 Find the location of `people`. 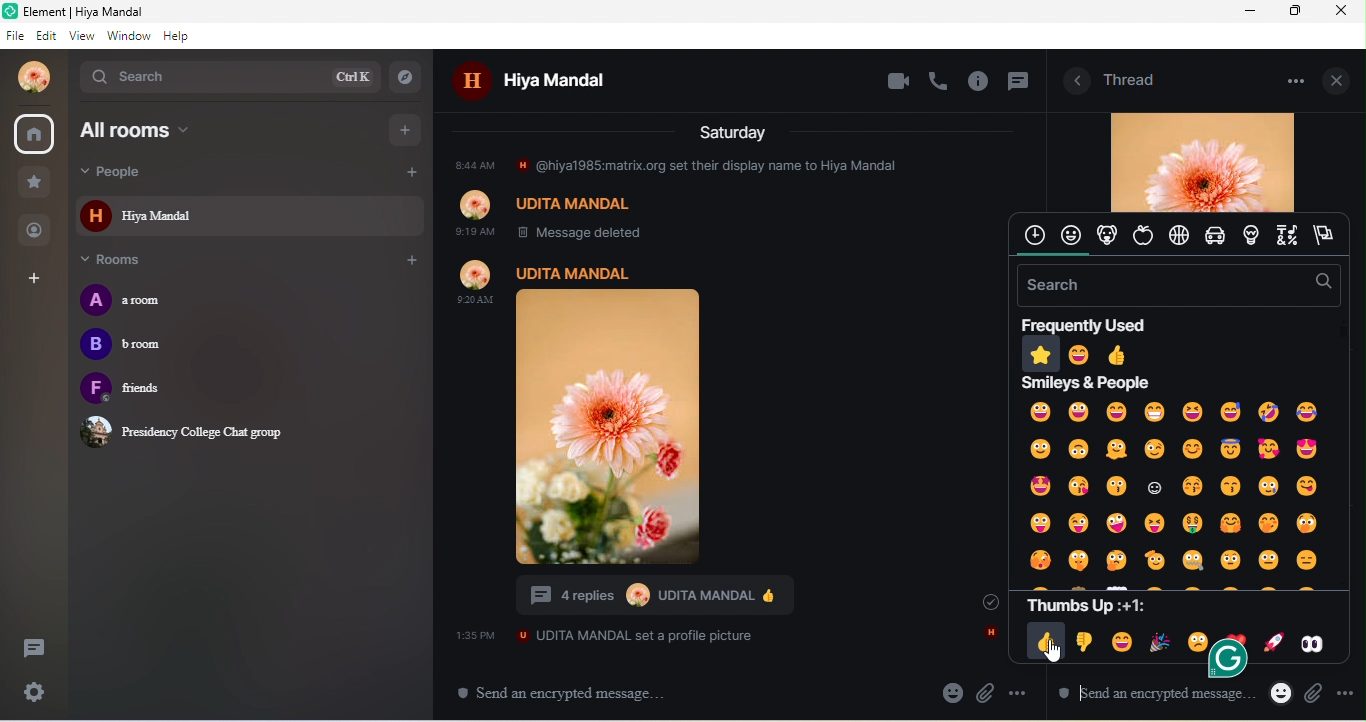

people is located at coordinates (145, 172).